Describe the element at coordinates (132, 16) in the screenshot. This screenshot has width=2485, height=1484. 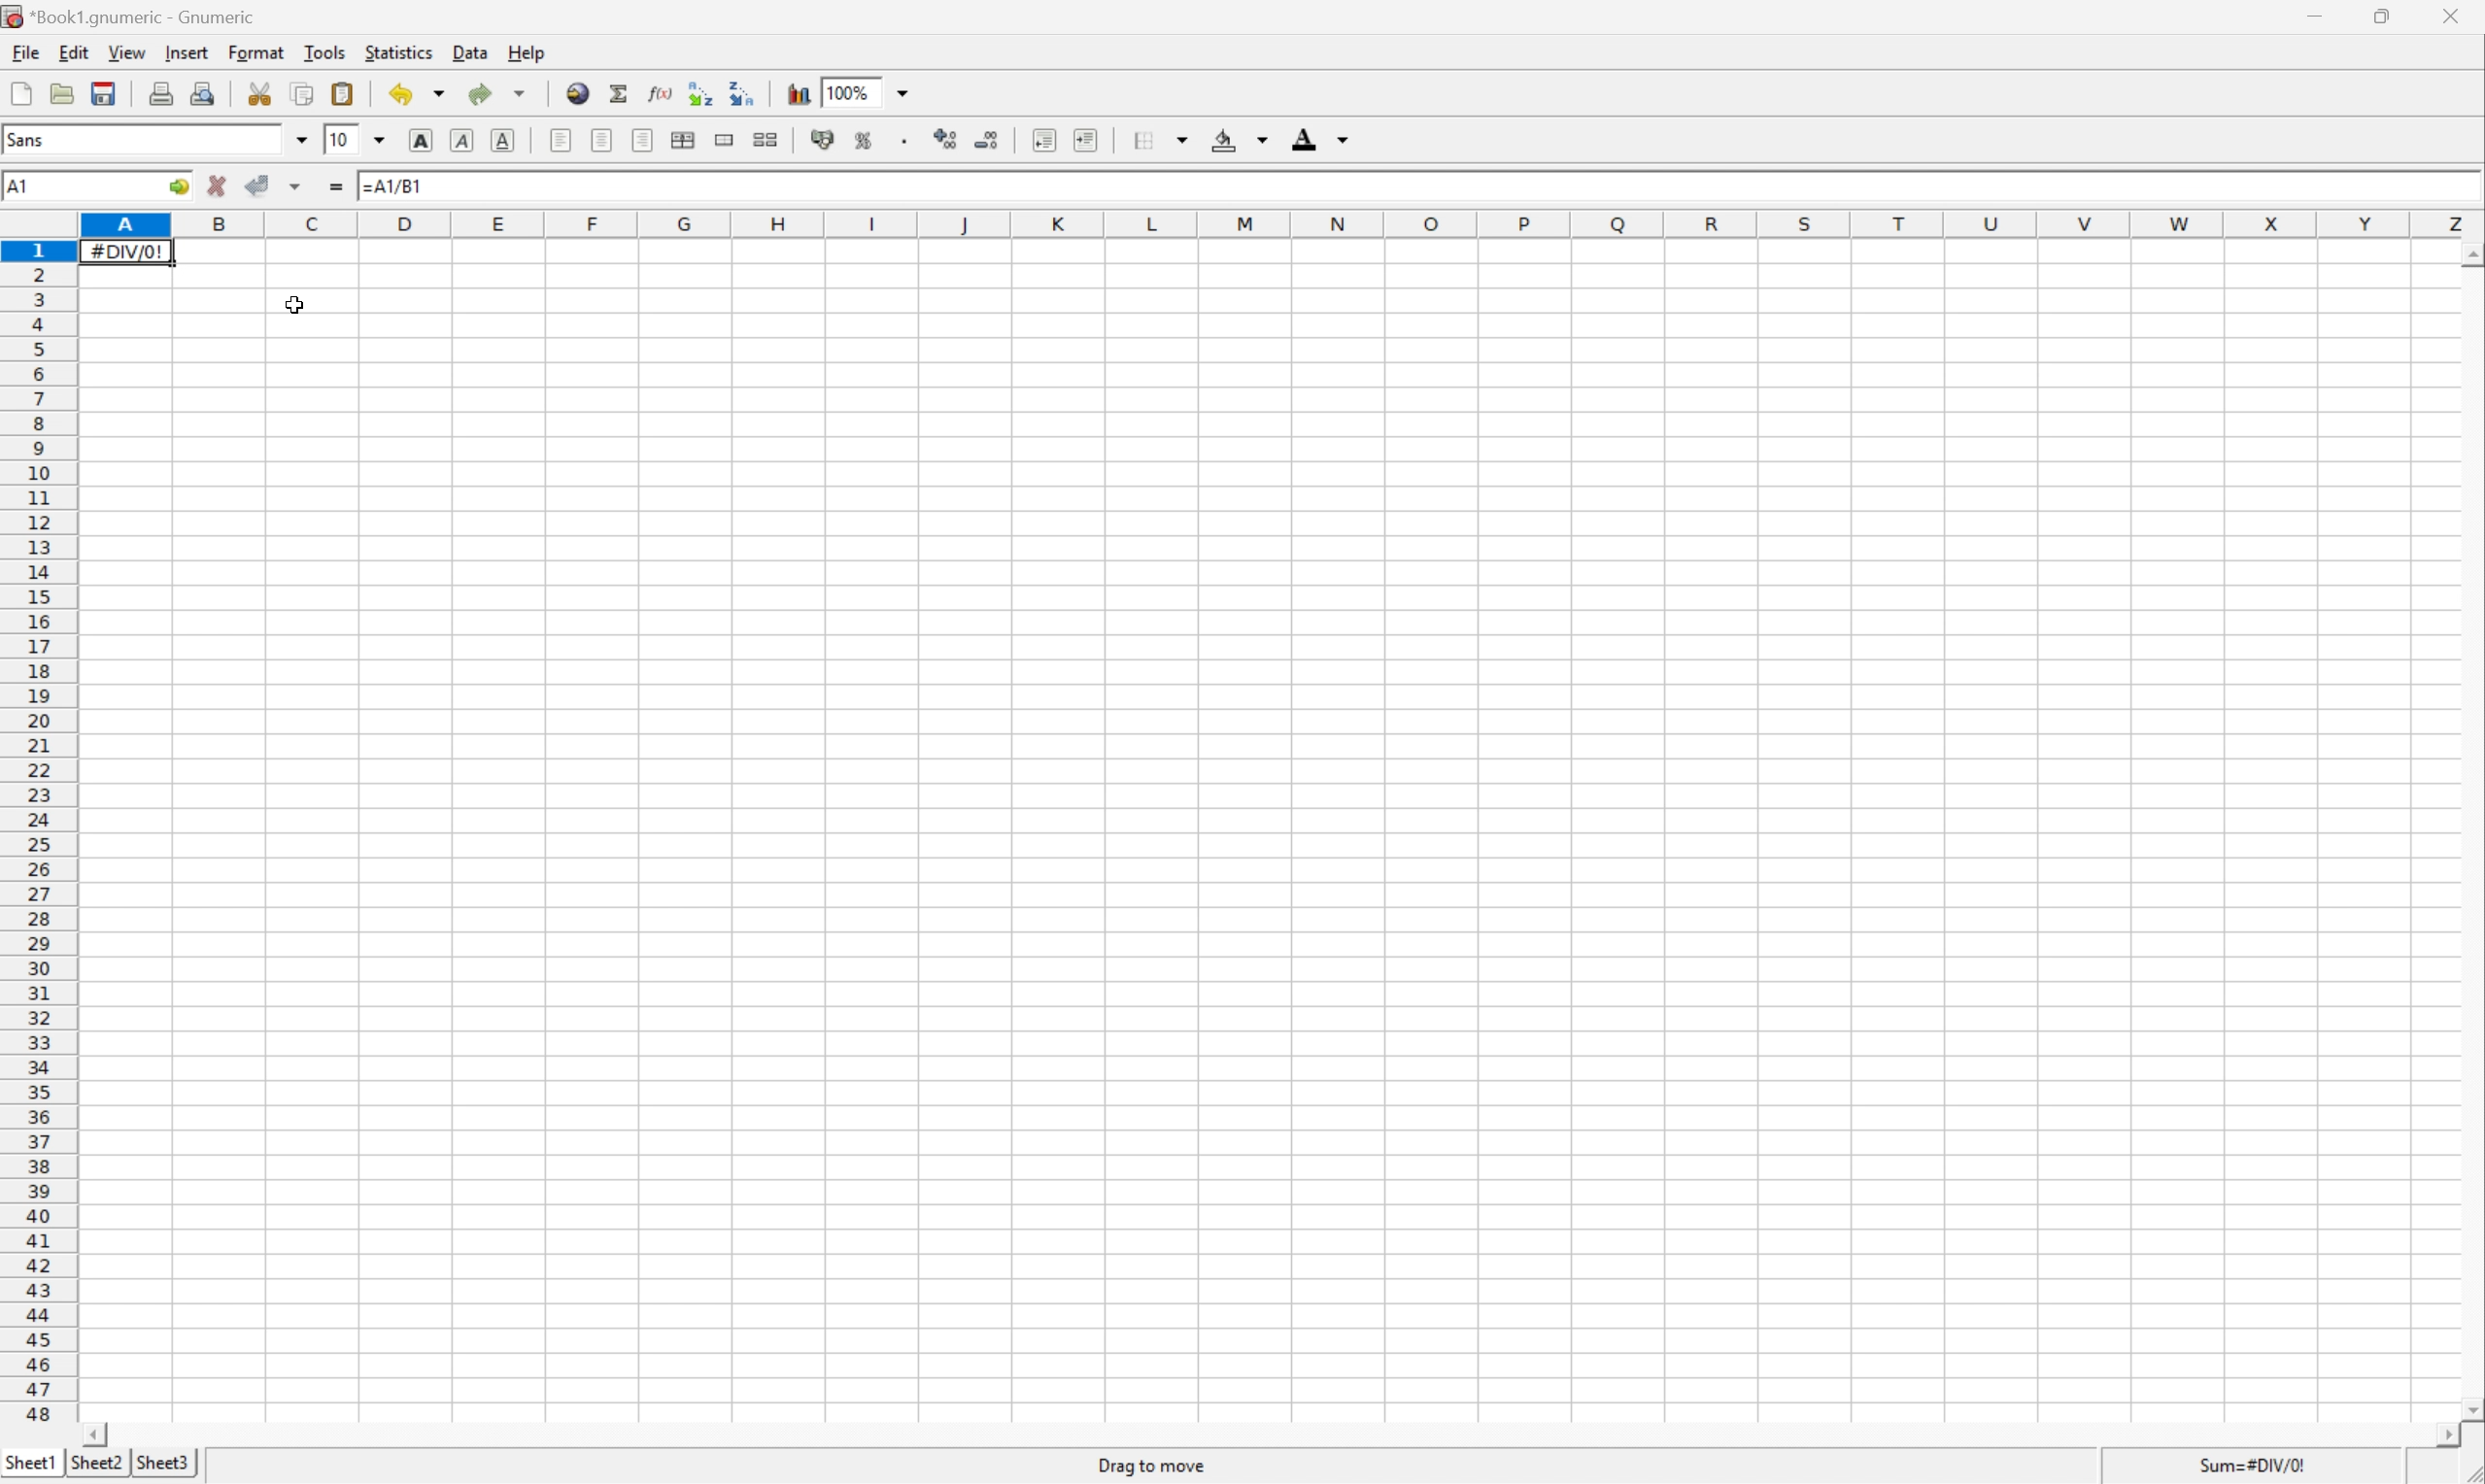
I see `*Book1.gnumeric - Gnumeric` at that location.